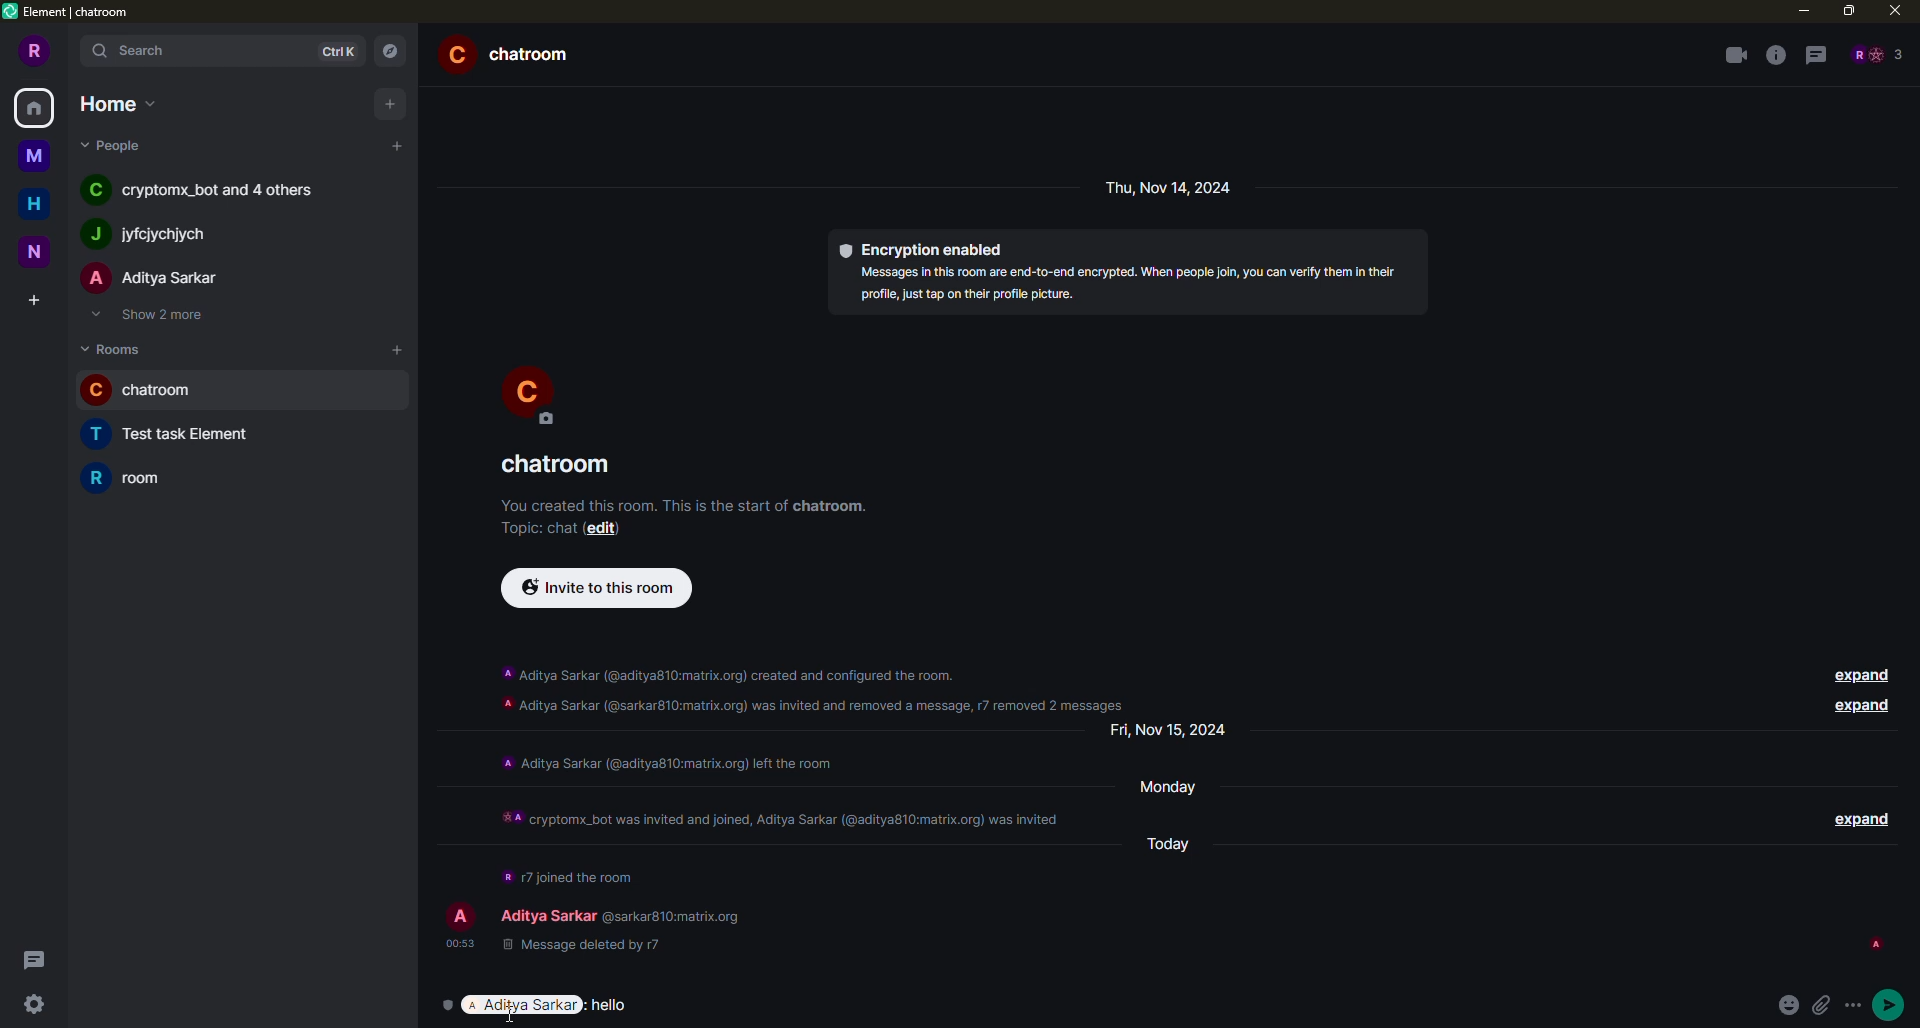 This screenshot has width=1920, height=1028. What do you see at coordinates (208, 192) in the screenshot?
I see `people` at bounding box center [208, 192].